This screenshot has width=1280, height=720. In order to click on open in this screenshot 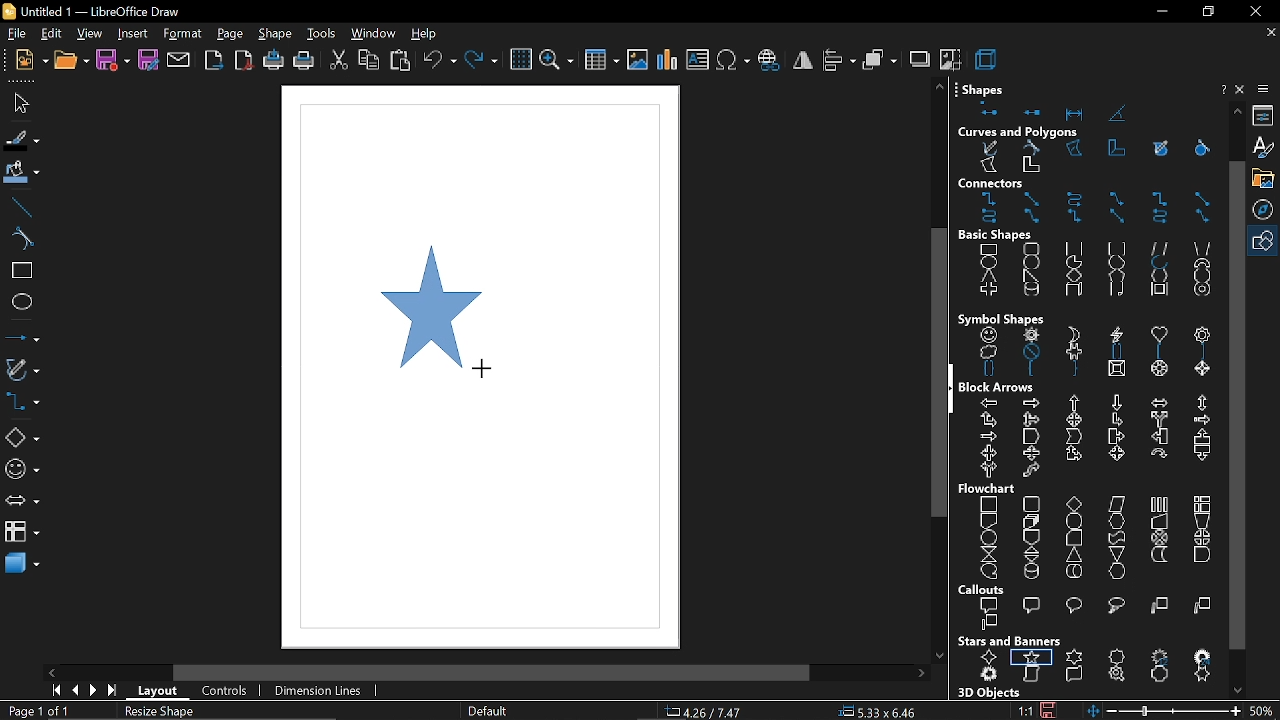, I will do `click(70, 61)`.